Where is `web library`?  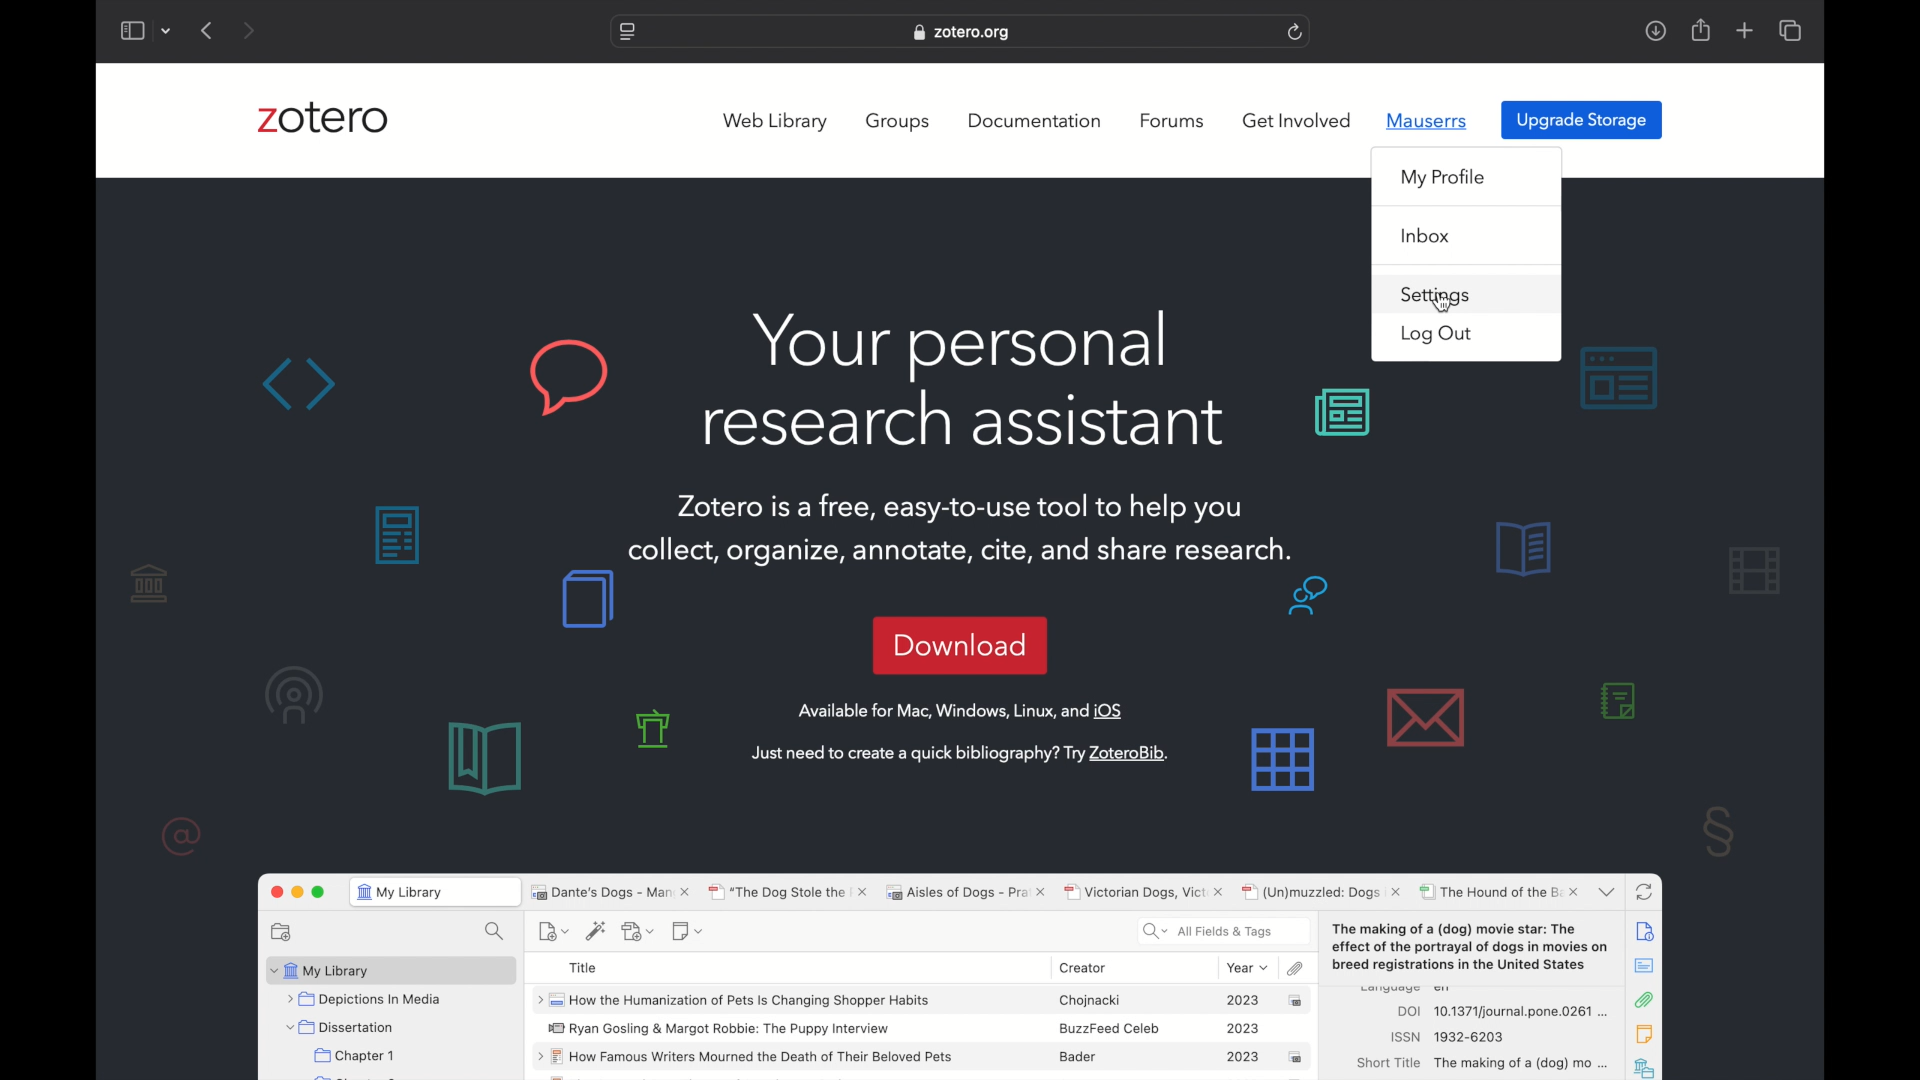
web library is located at coordinates (775, 121).